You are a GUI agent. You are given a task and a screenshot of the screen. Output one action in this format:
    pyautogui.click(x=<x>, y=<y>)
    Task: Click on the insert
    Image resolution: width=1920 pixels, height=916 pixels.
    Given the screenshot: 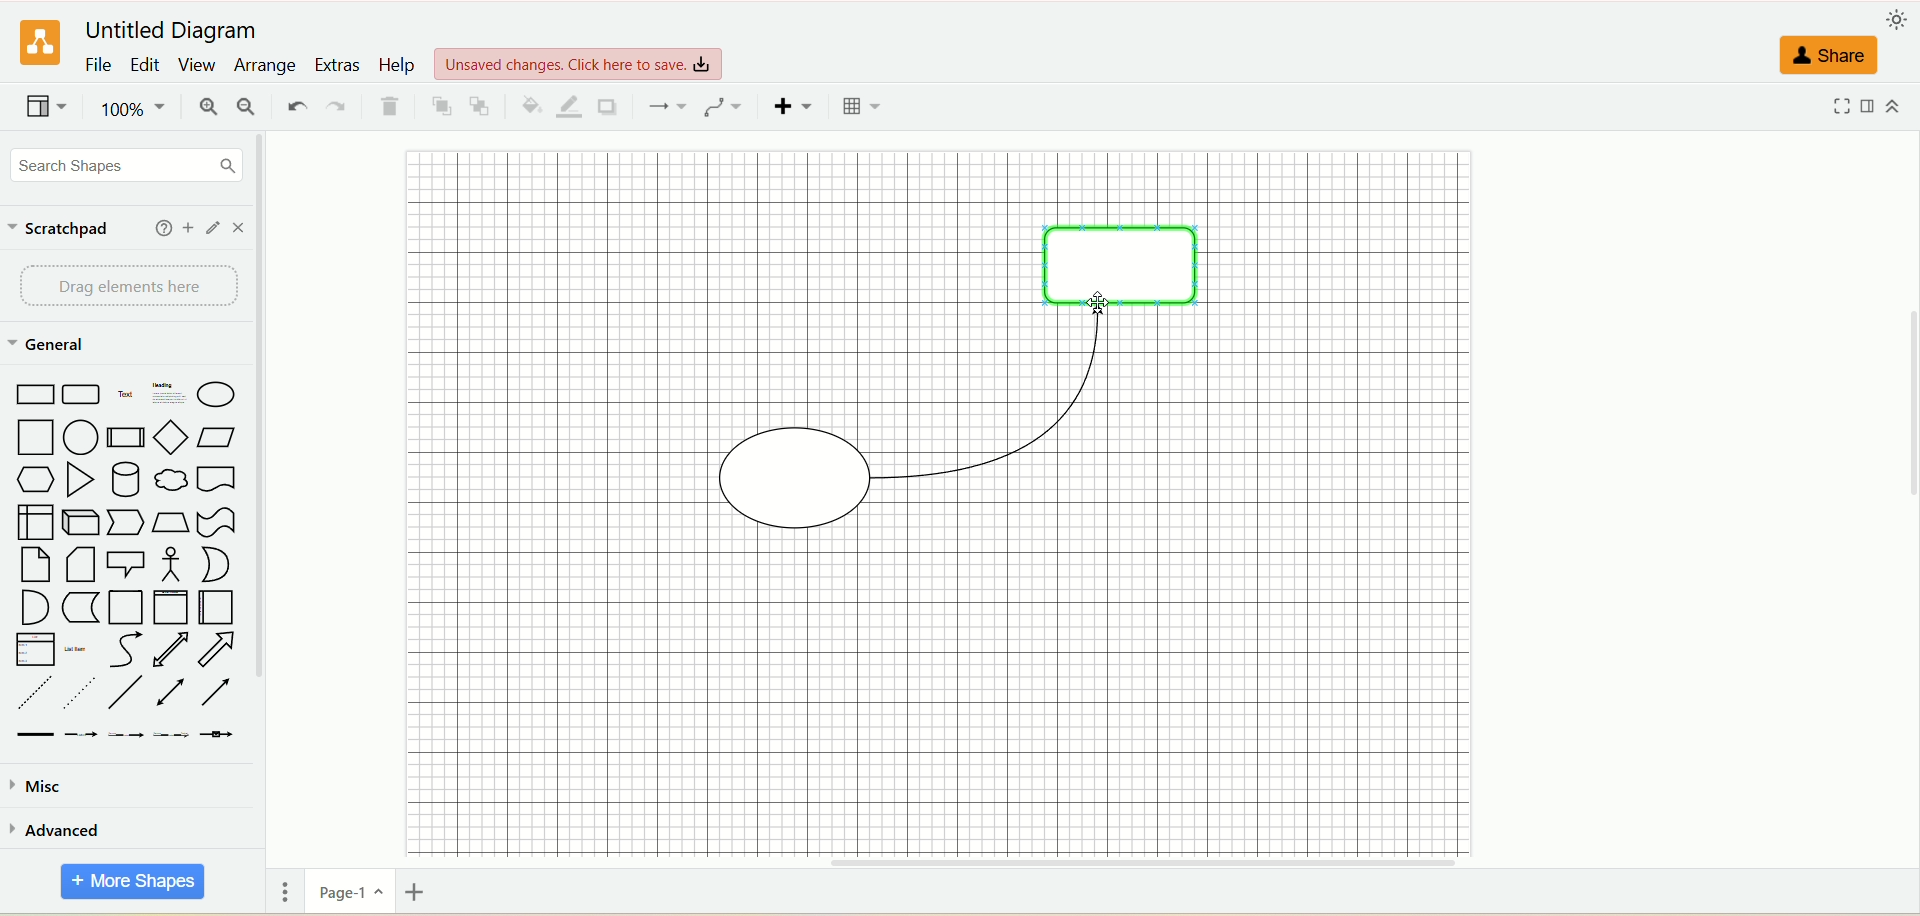 What is the action you would take?
    pyautogui.click(x=790, y=107)
    